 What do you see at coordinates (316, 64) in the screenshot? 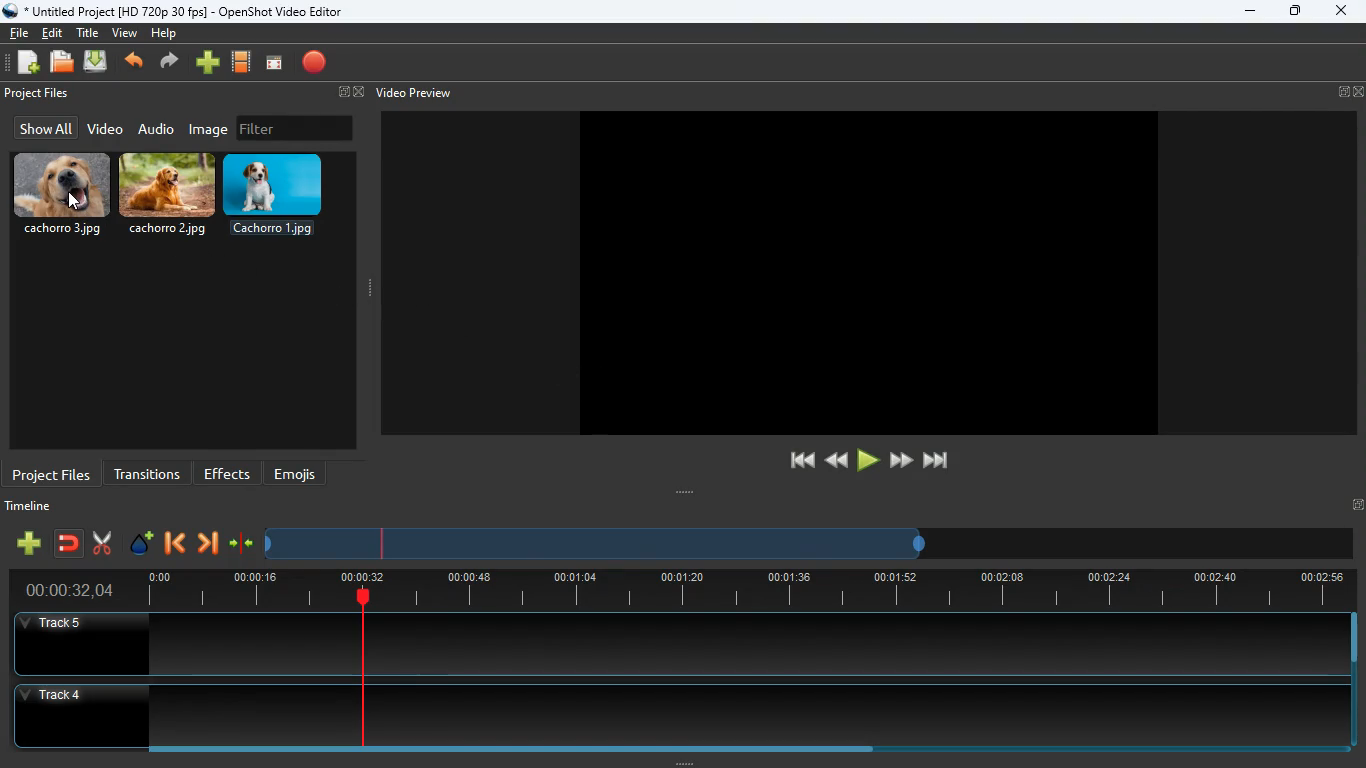
I see `record` at bounding box center [316, 64].